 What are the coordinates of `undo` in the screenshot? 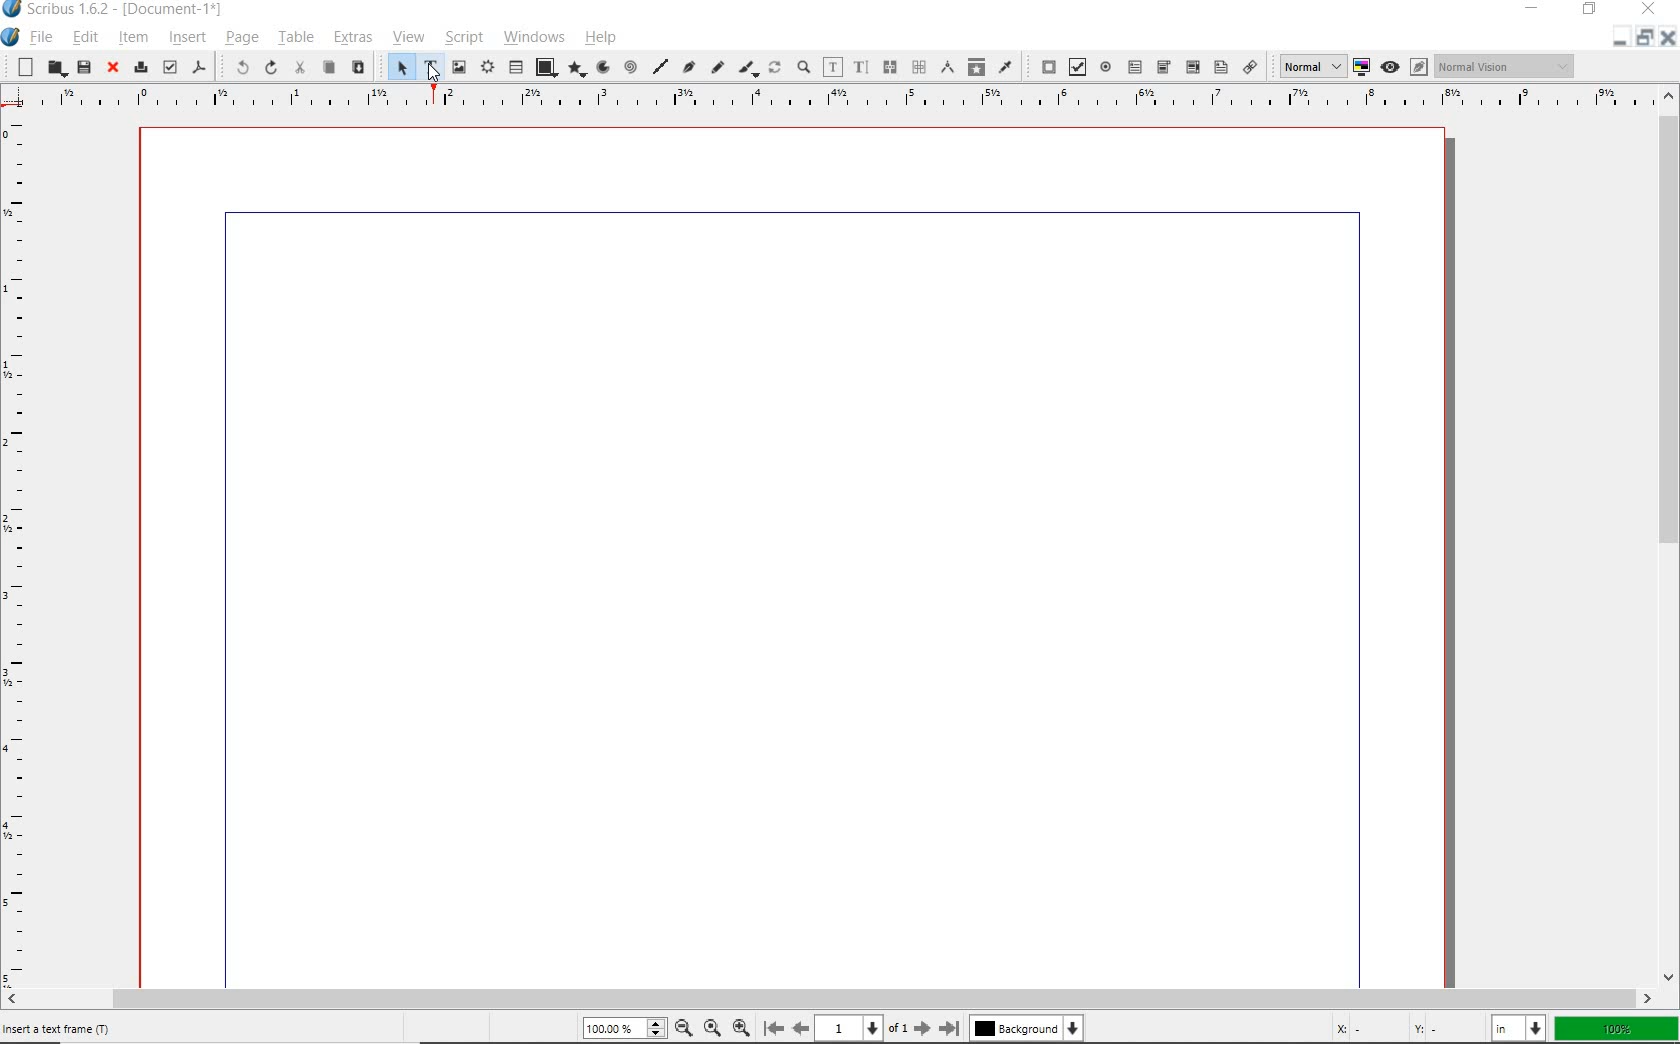 It's located at (236, 66).